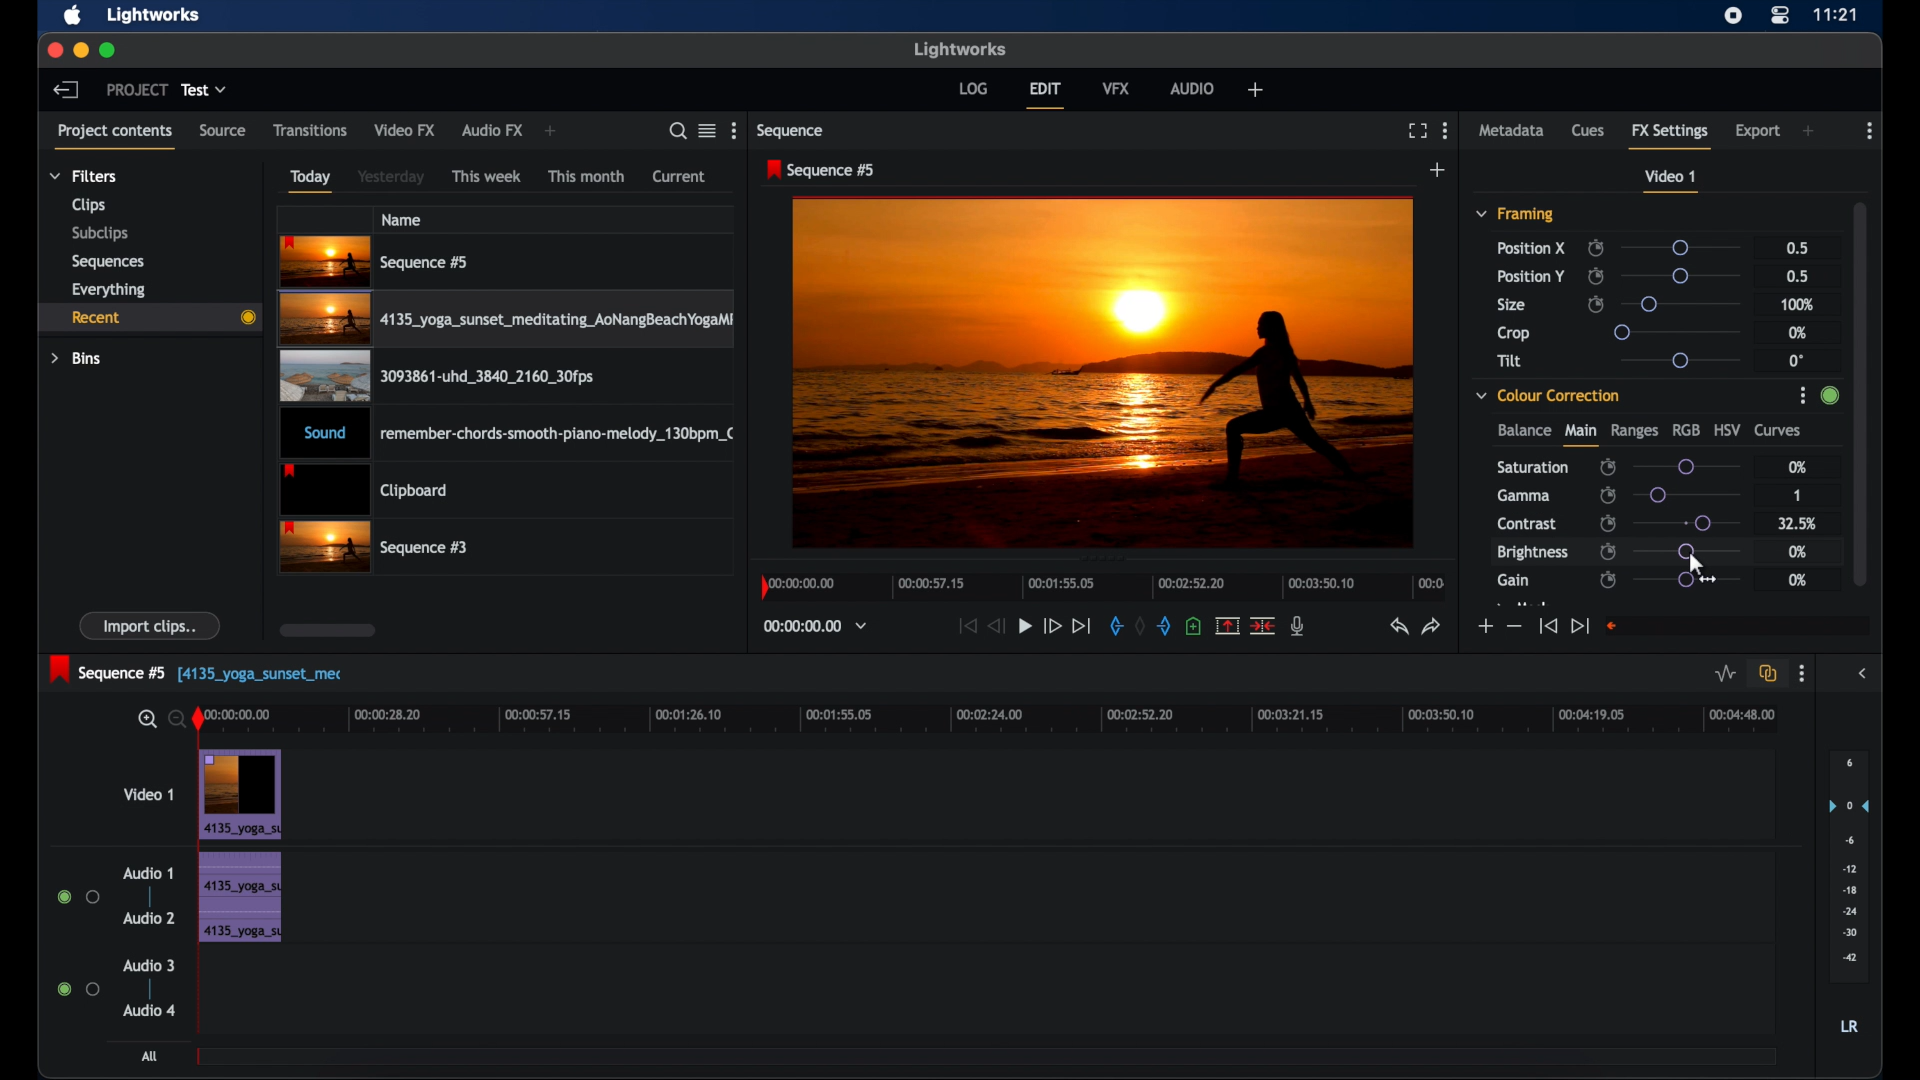  I want to click on today, so click(310, 181).